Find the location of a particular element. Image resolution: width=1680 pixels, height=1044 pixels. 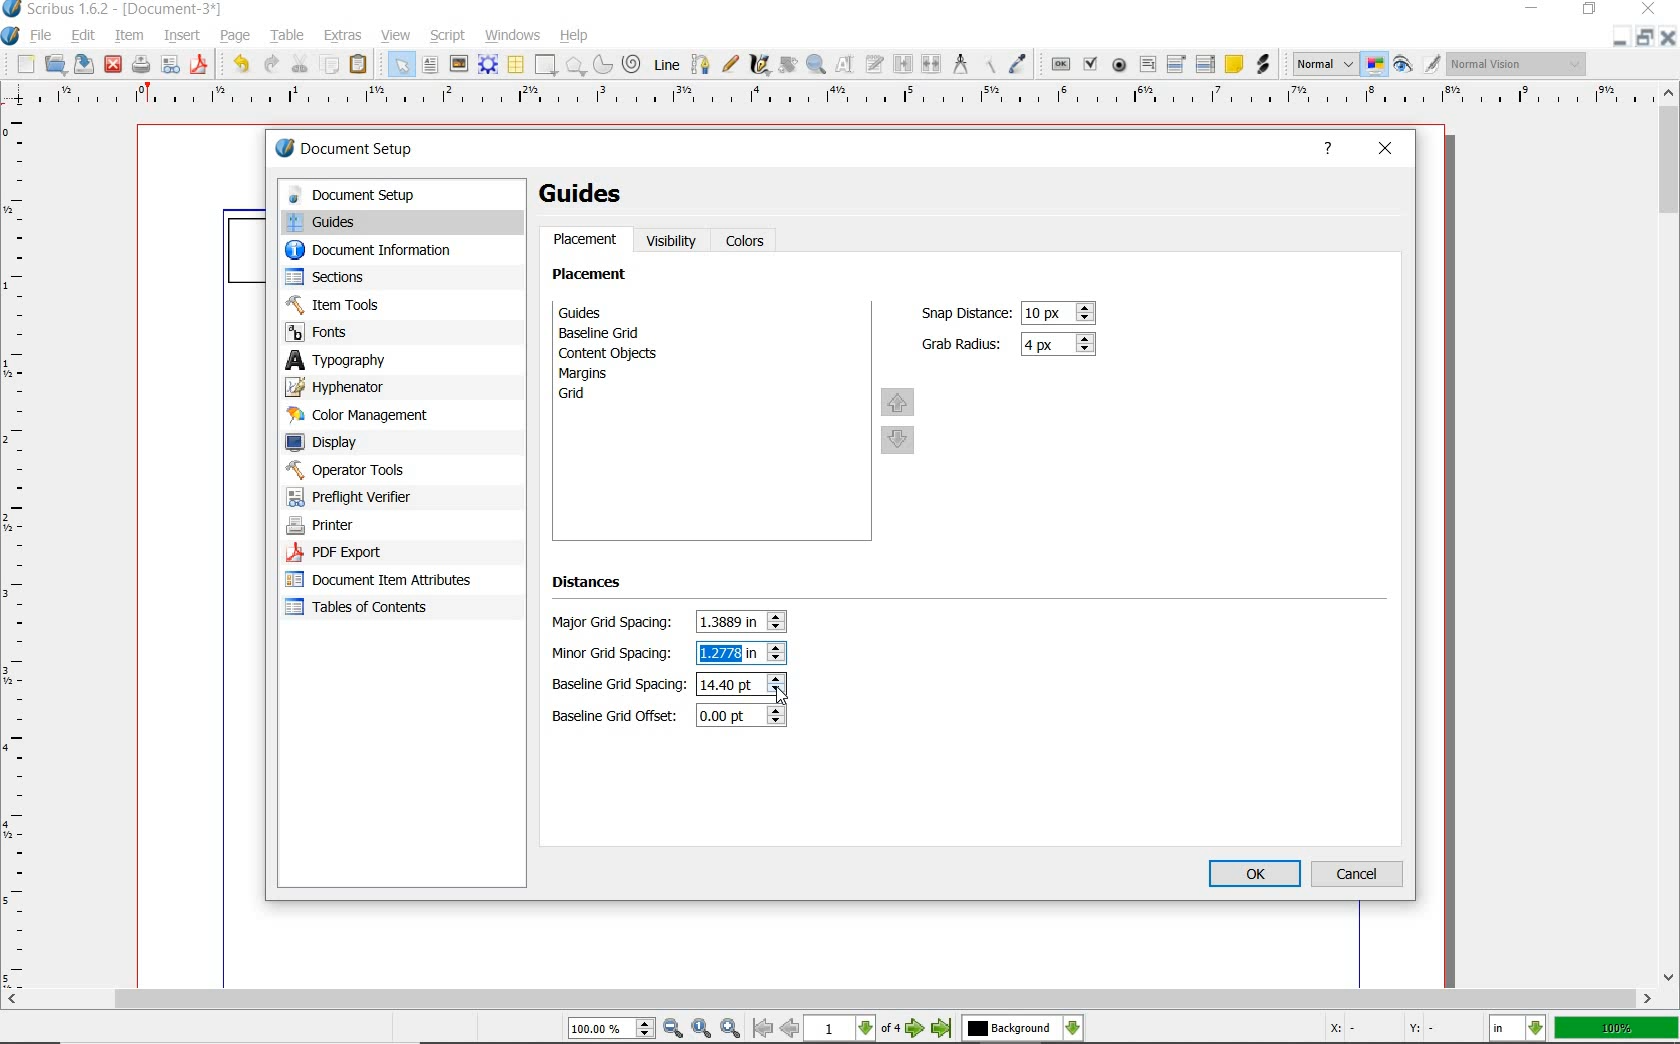

scrollbar is located at coordinates (828, 1001).